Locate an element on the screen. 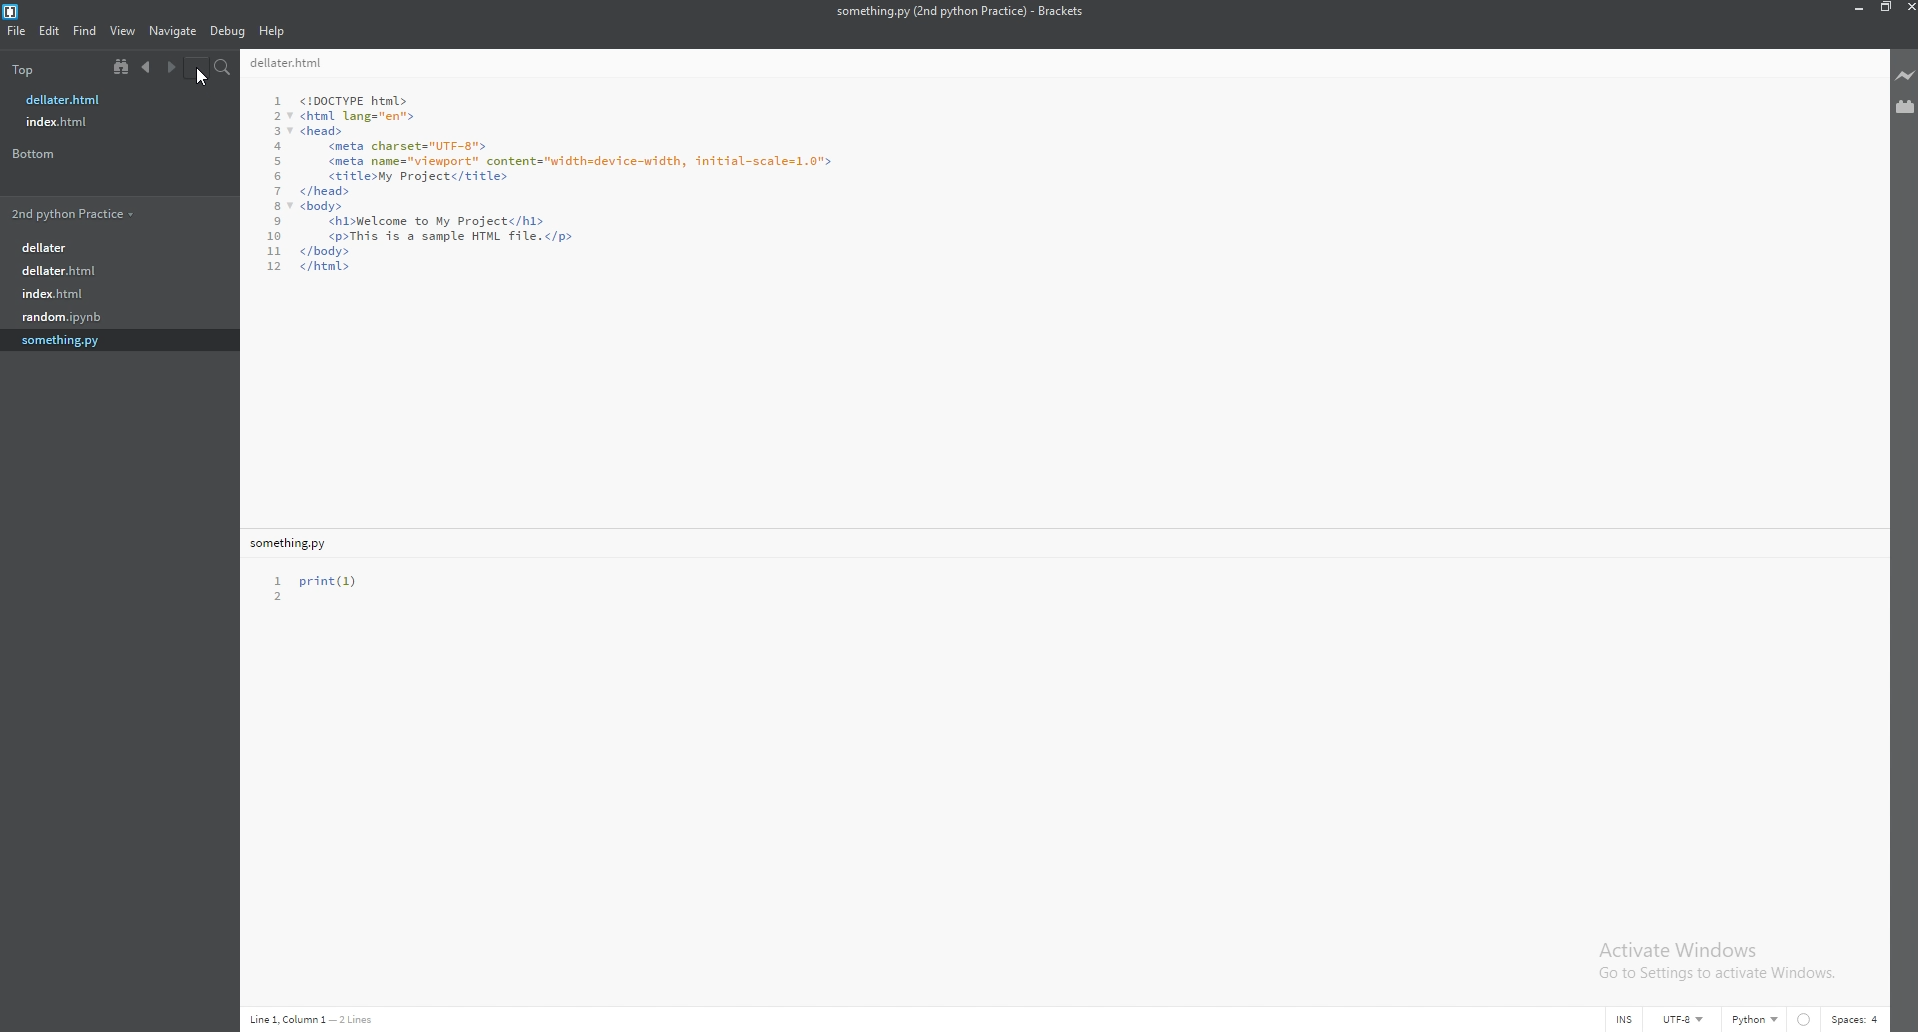 This screenshot has height=1032, width=1918. edit is located at coordinates (51, 31).